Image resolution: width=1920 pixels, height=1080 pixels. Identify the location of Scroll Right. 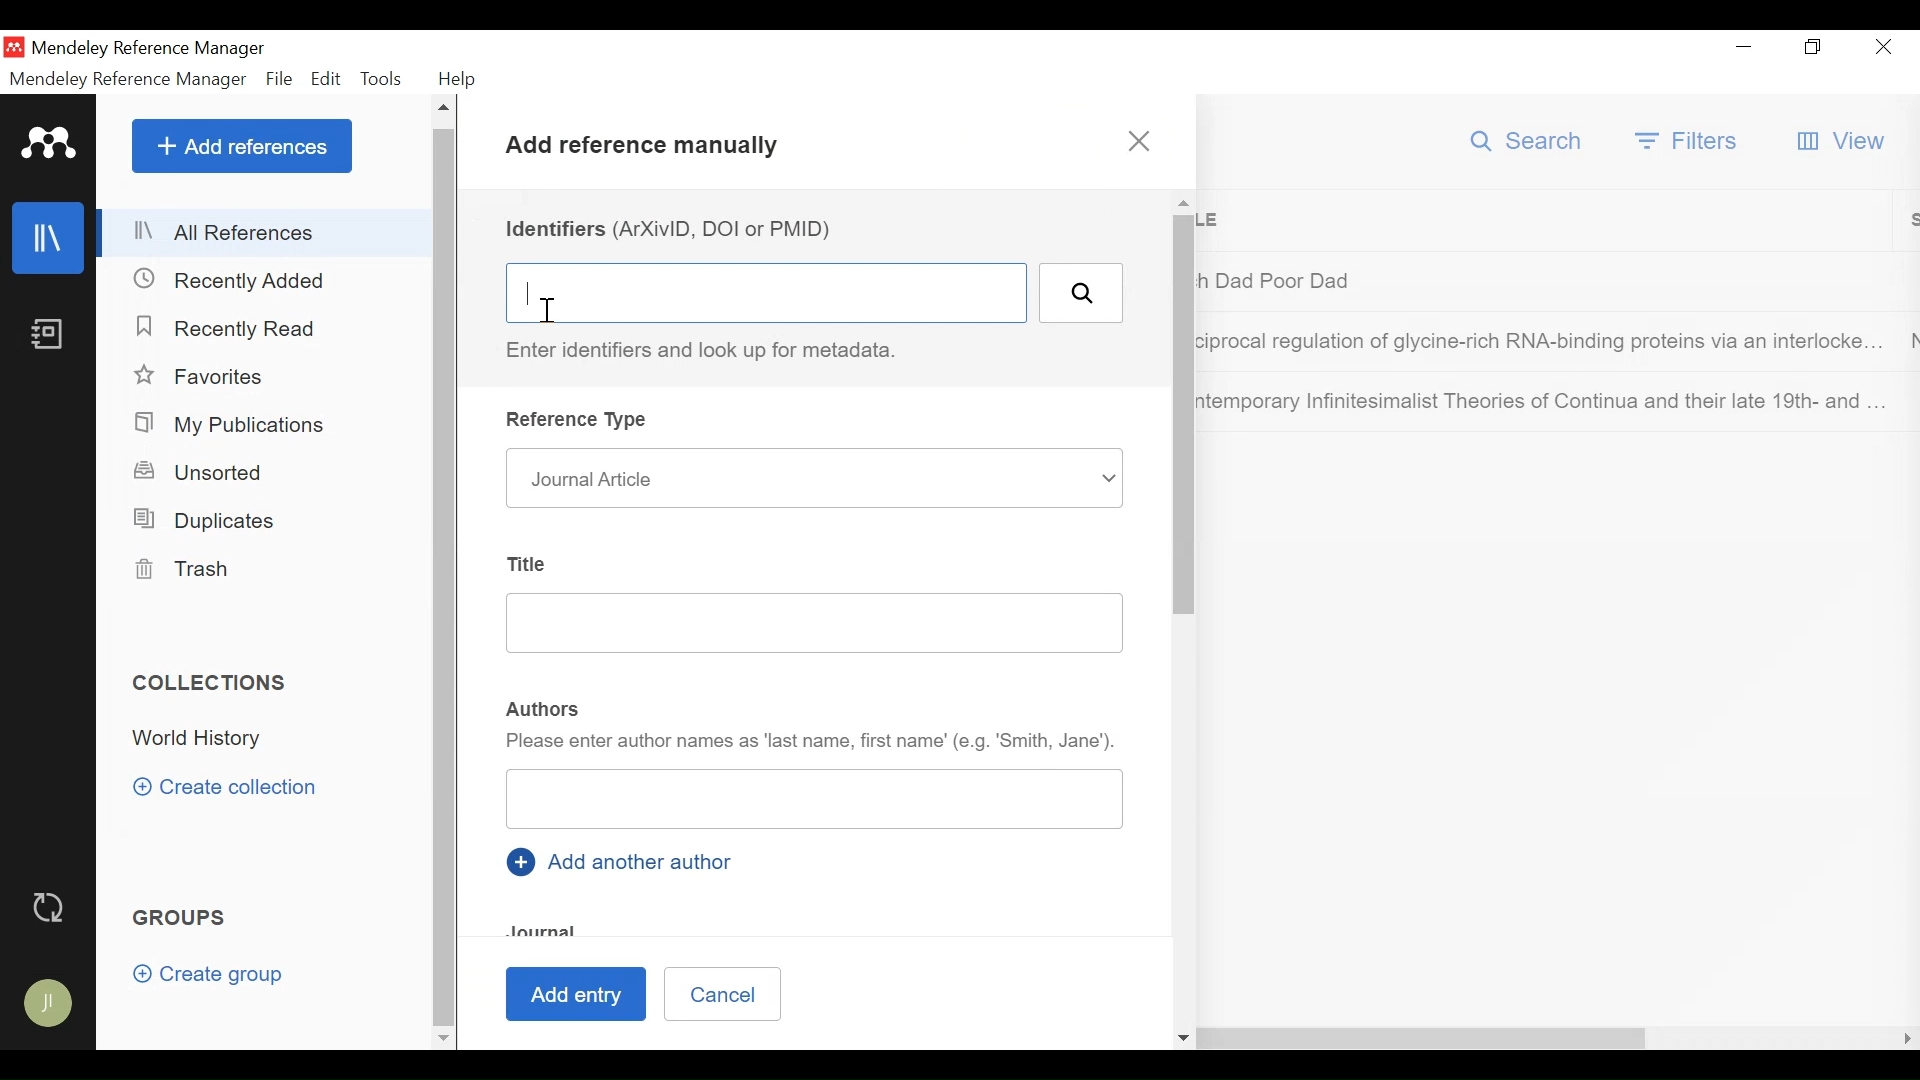
(475, 1037).